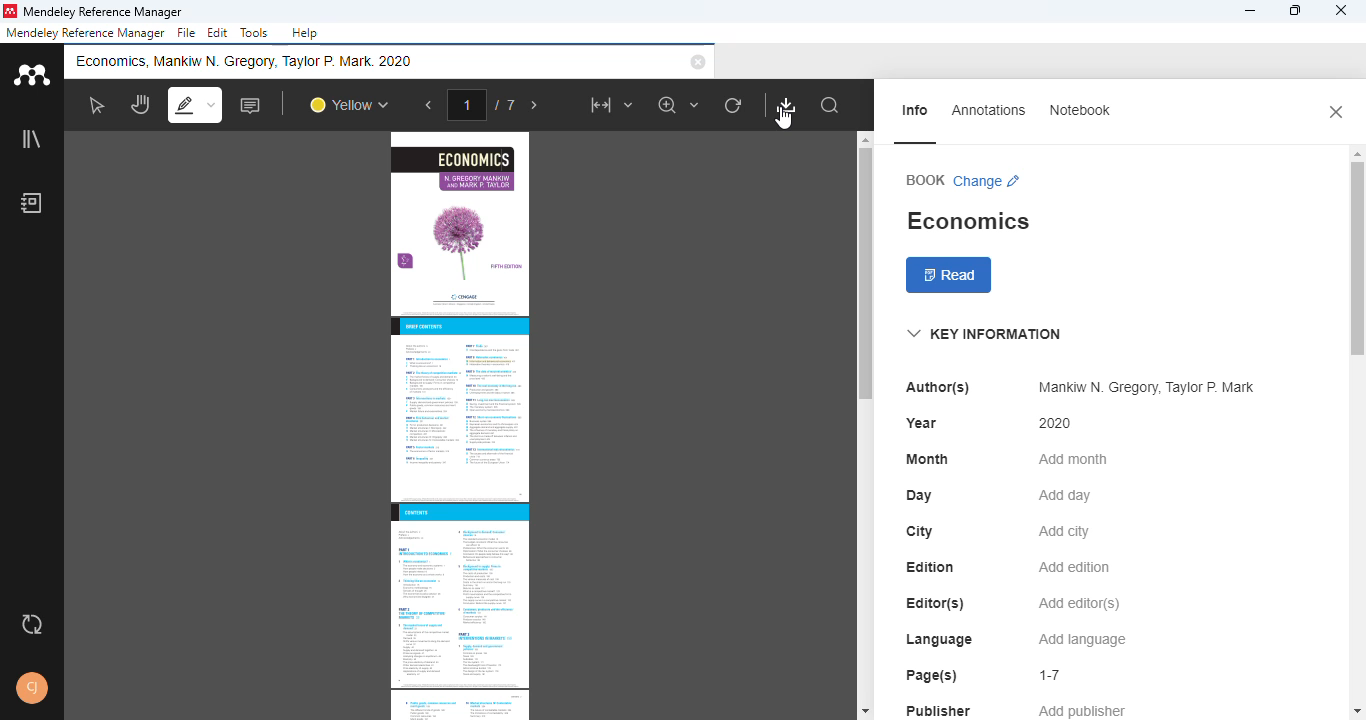  Describe the element at coordinates (11, 11) in the screenshot. I see `logo` at that location.